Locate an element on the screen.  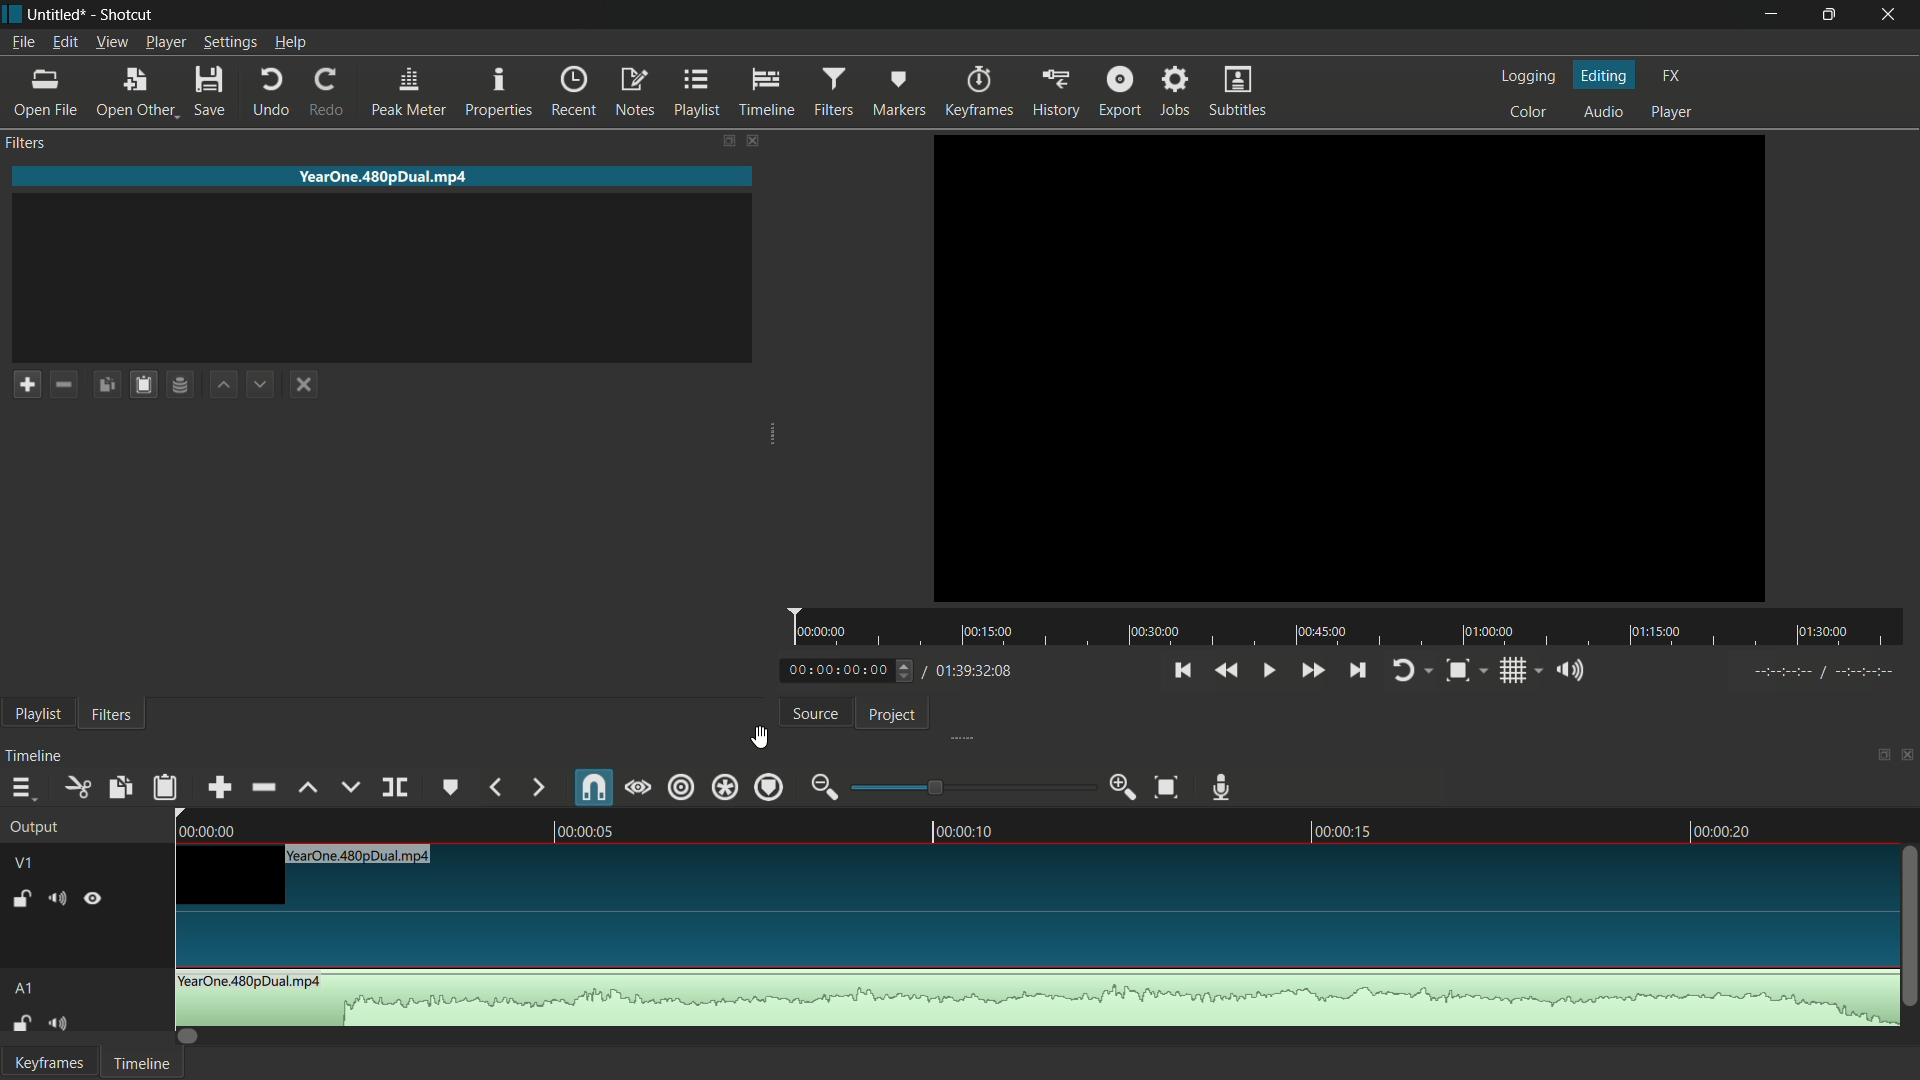
audio is located at coordinates (1603, 111).